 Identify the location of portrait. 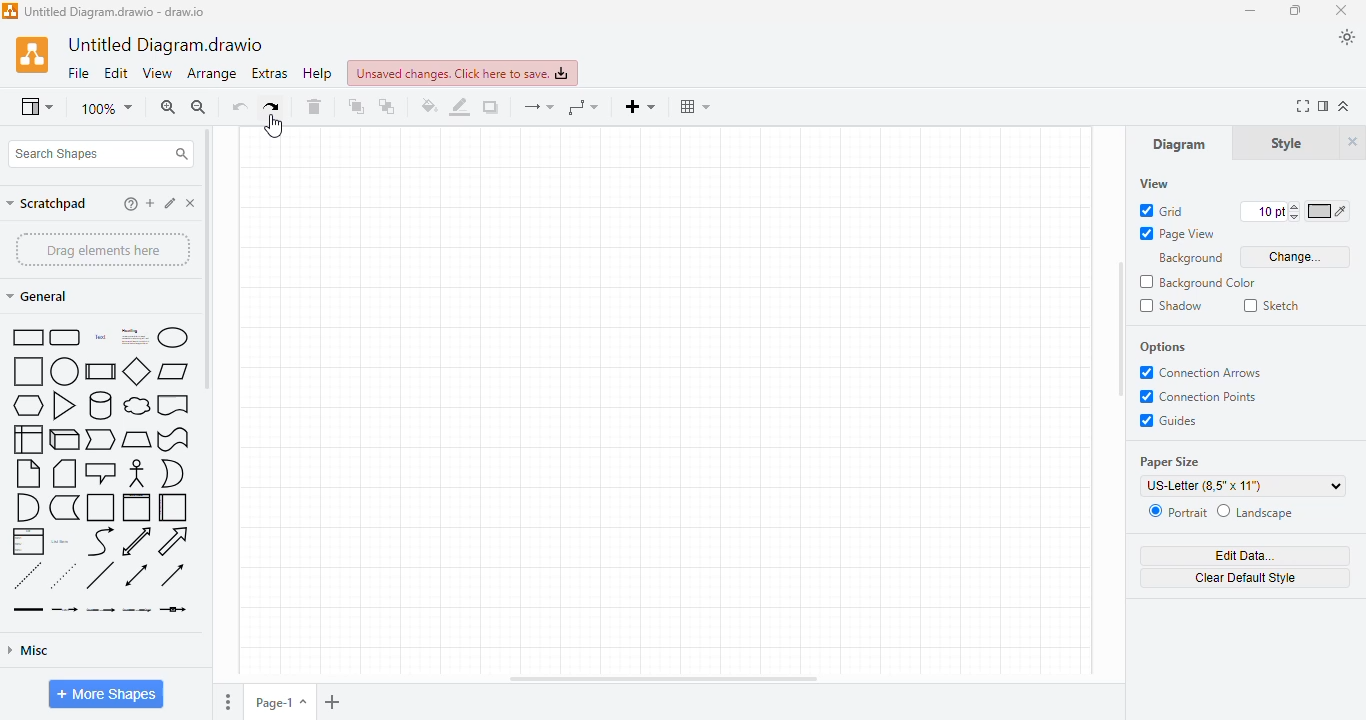
(1177, 511).